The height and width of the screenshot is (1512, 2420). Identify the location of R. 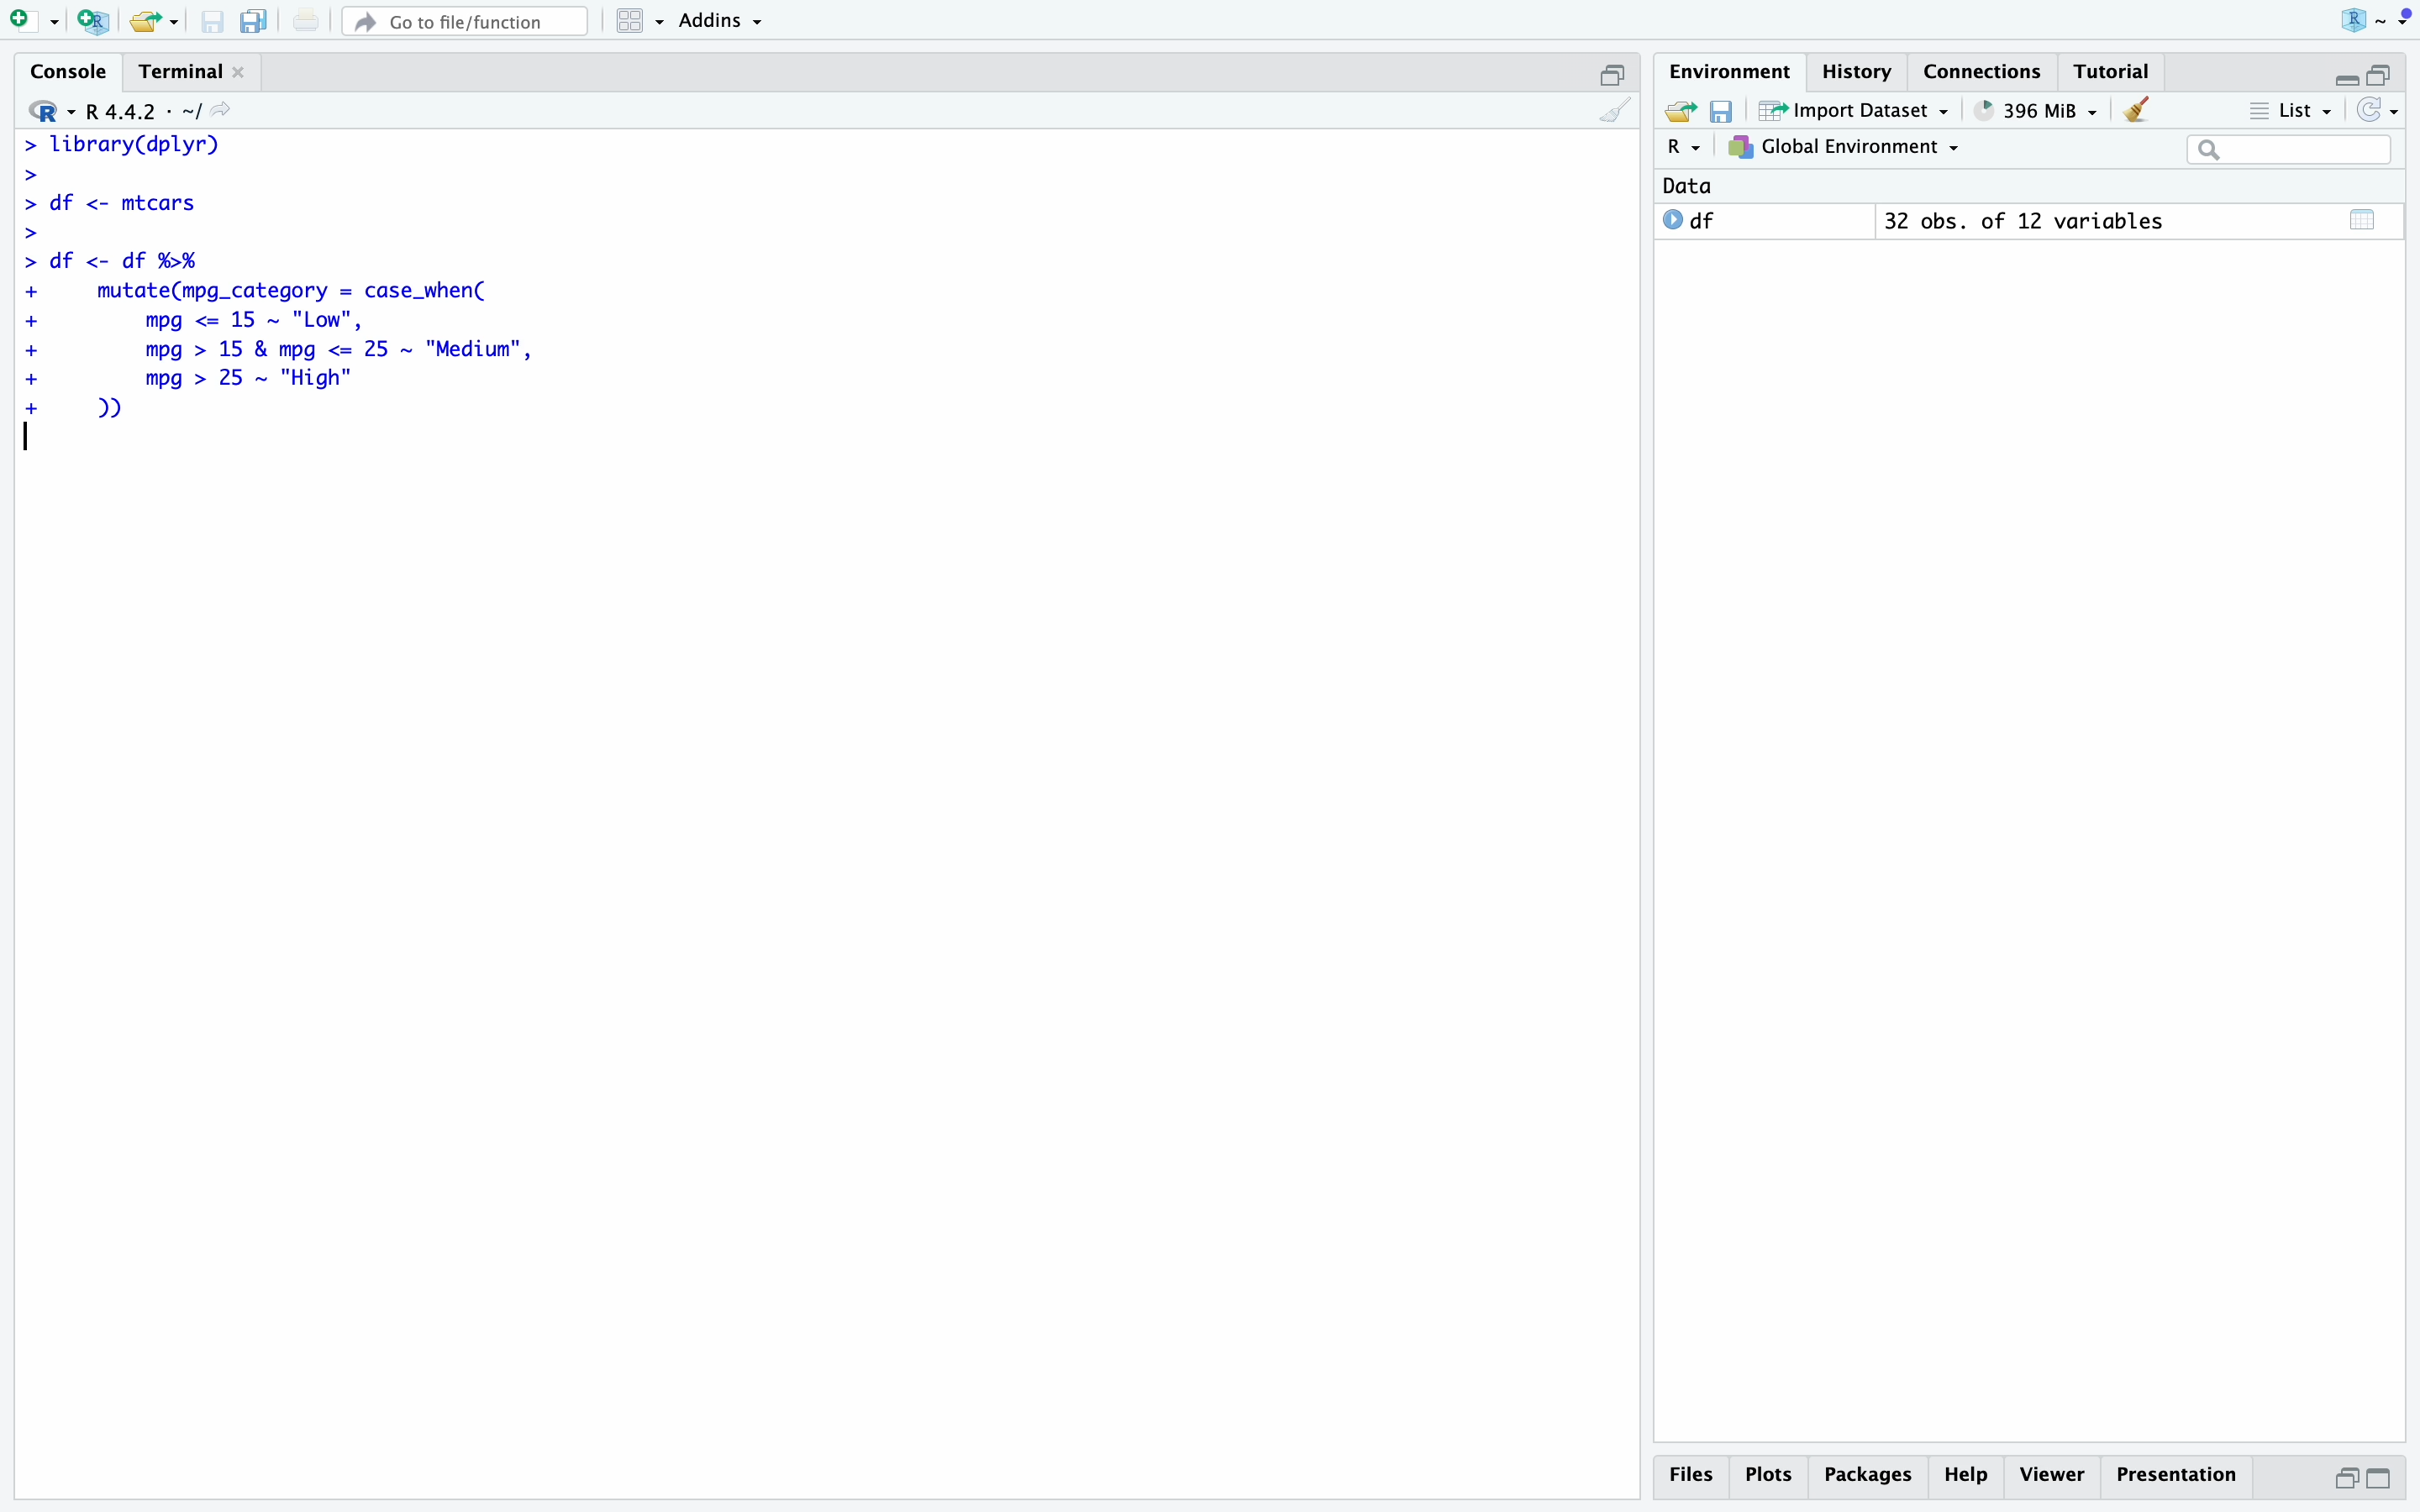
(1687, 148).